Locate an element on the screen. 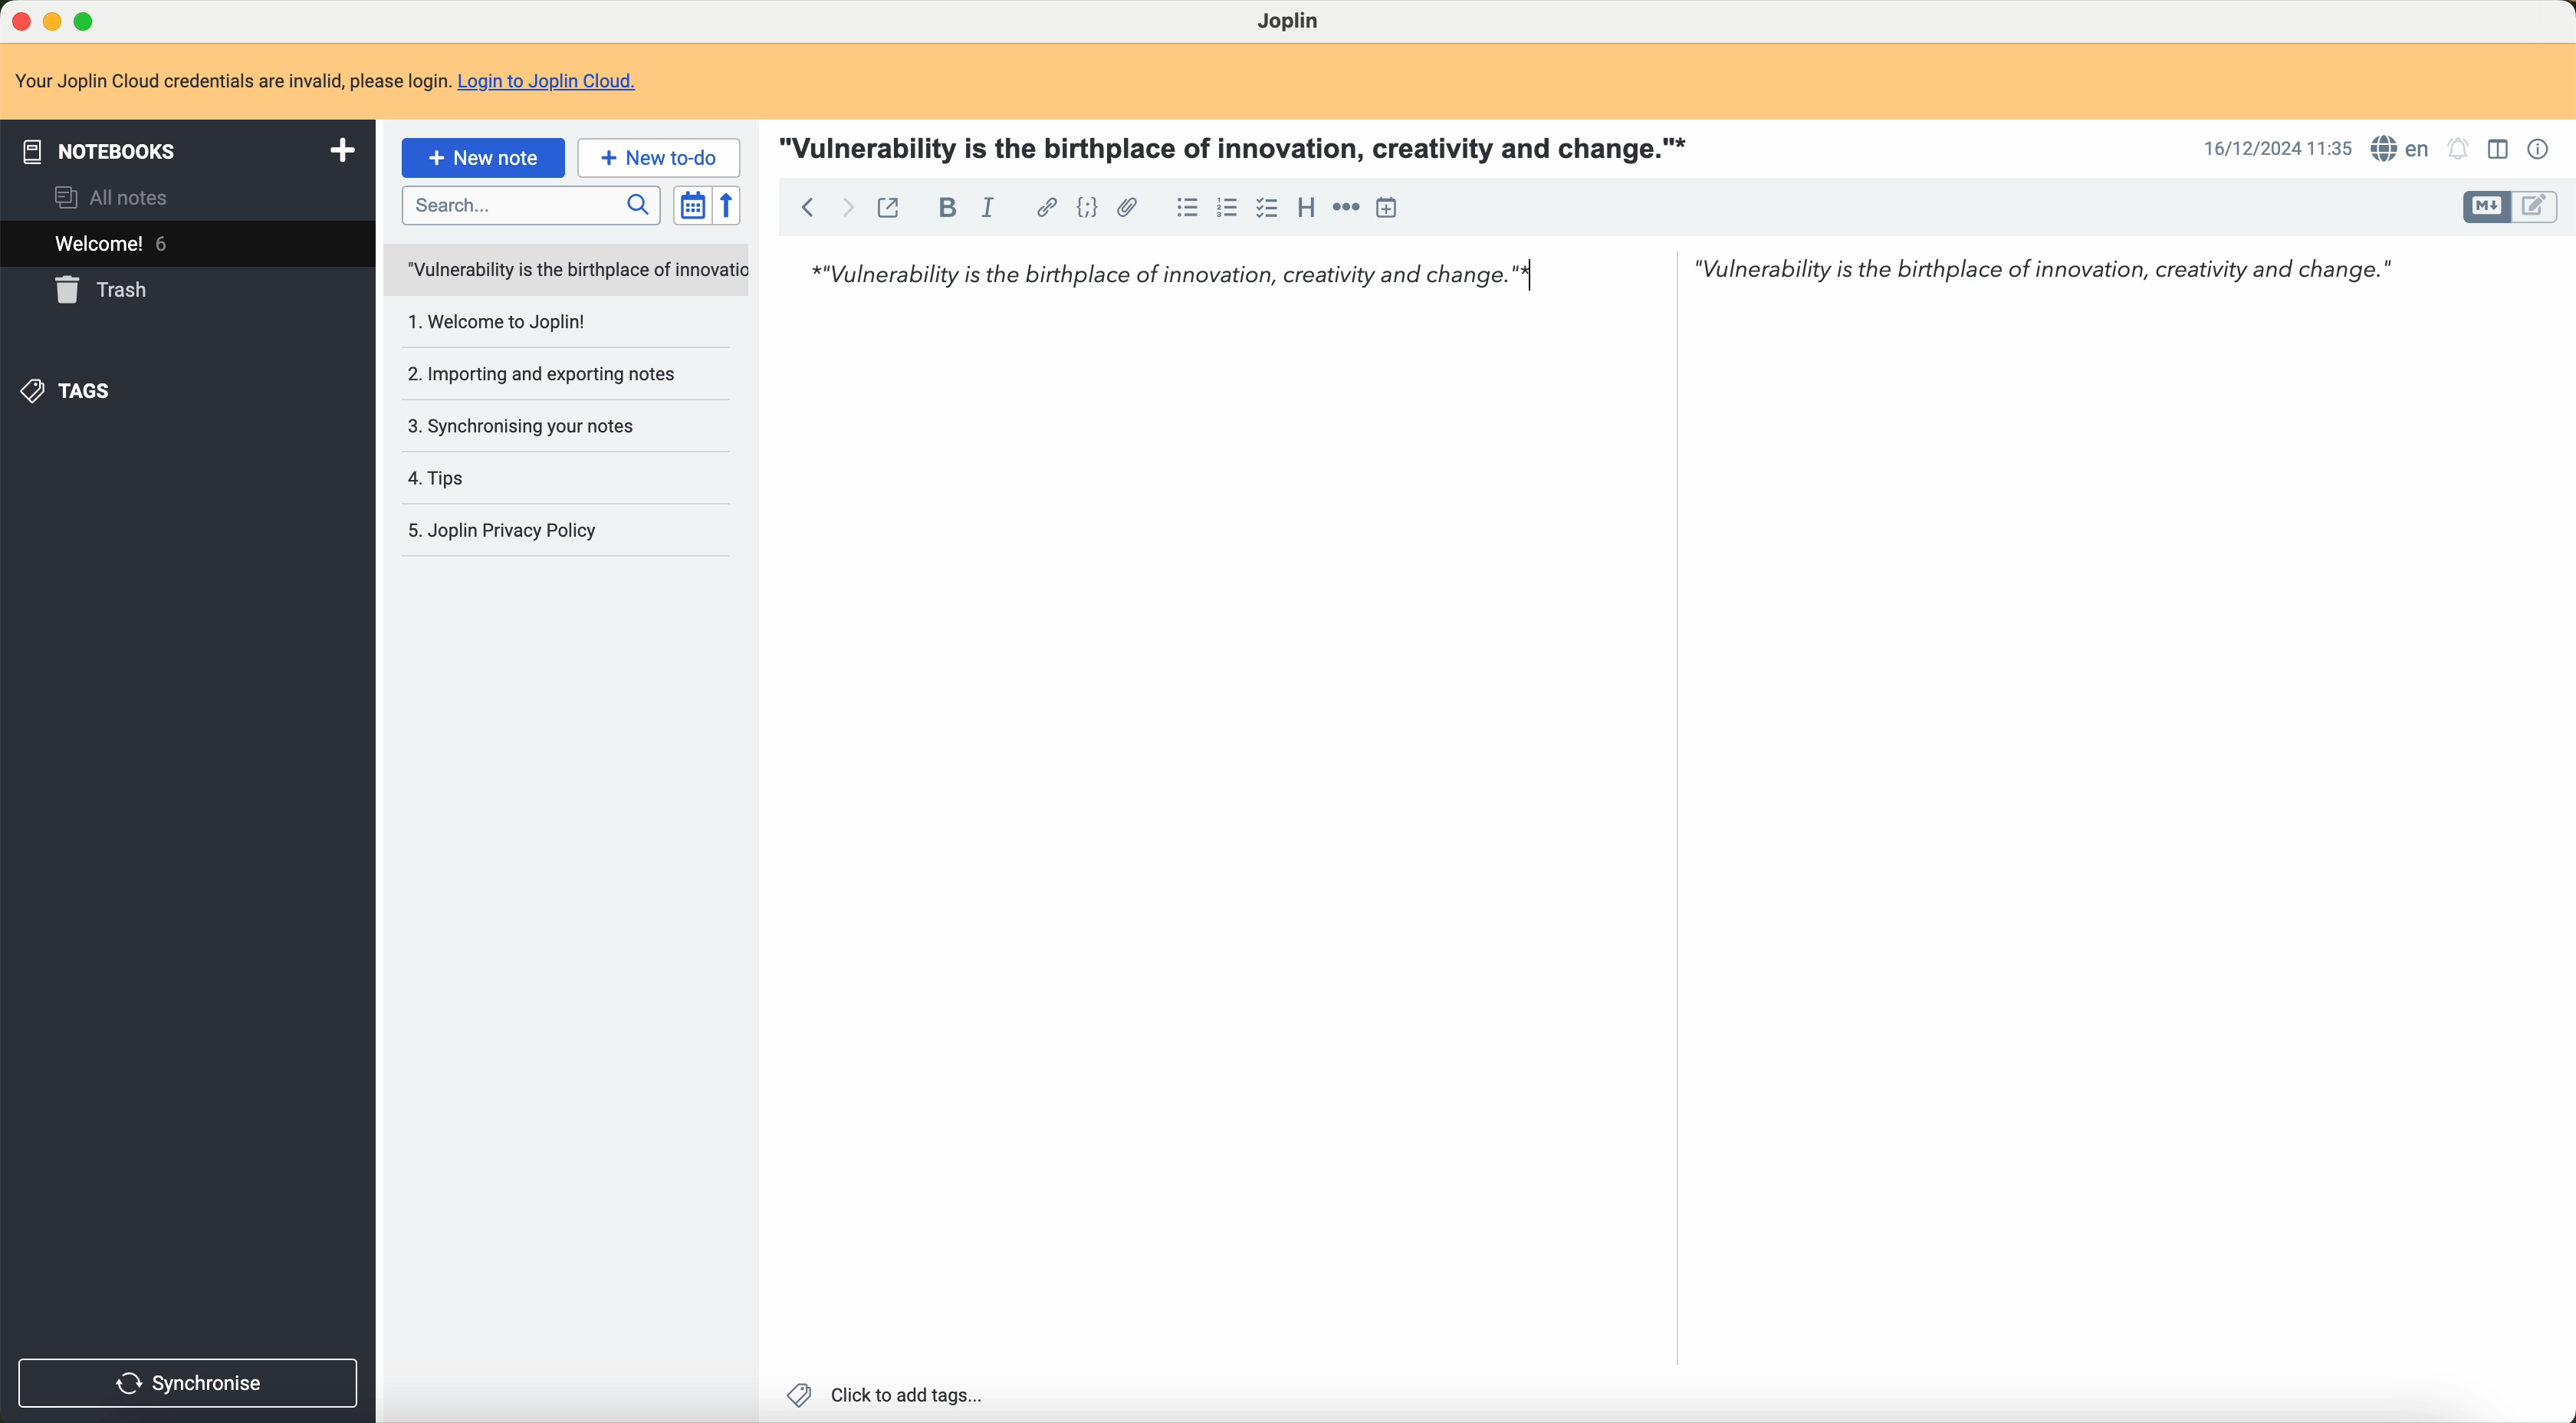 The height and width of the screenshot is (1423, 2576). note properties is located at coordinates (2540, 149).